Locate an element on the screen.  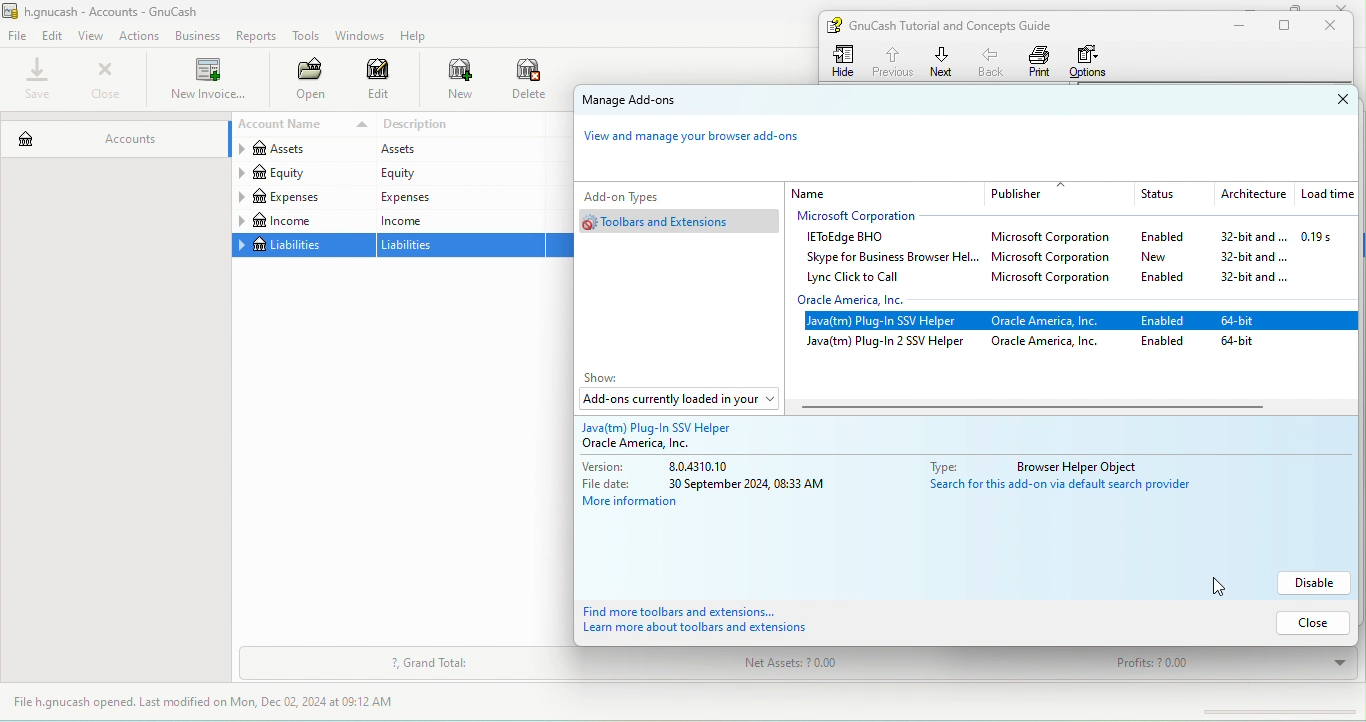
net assets ?0.00 is located at coordinates (853, 666).